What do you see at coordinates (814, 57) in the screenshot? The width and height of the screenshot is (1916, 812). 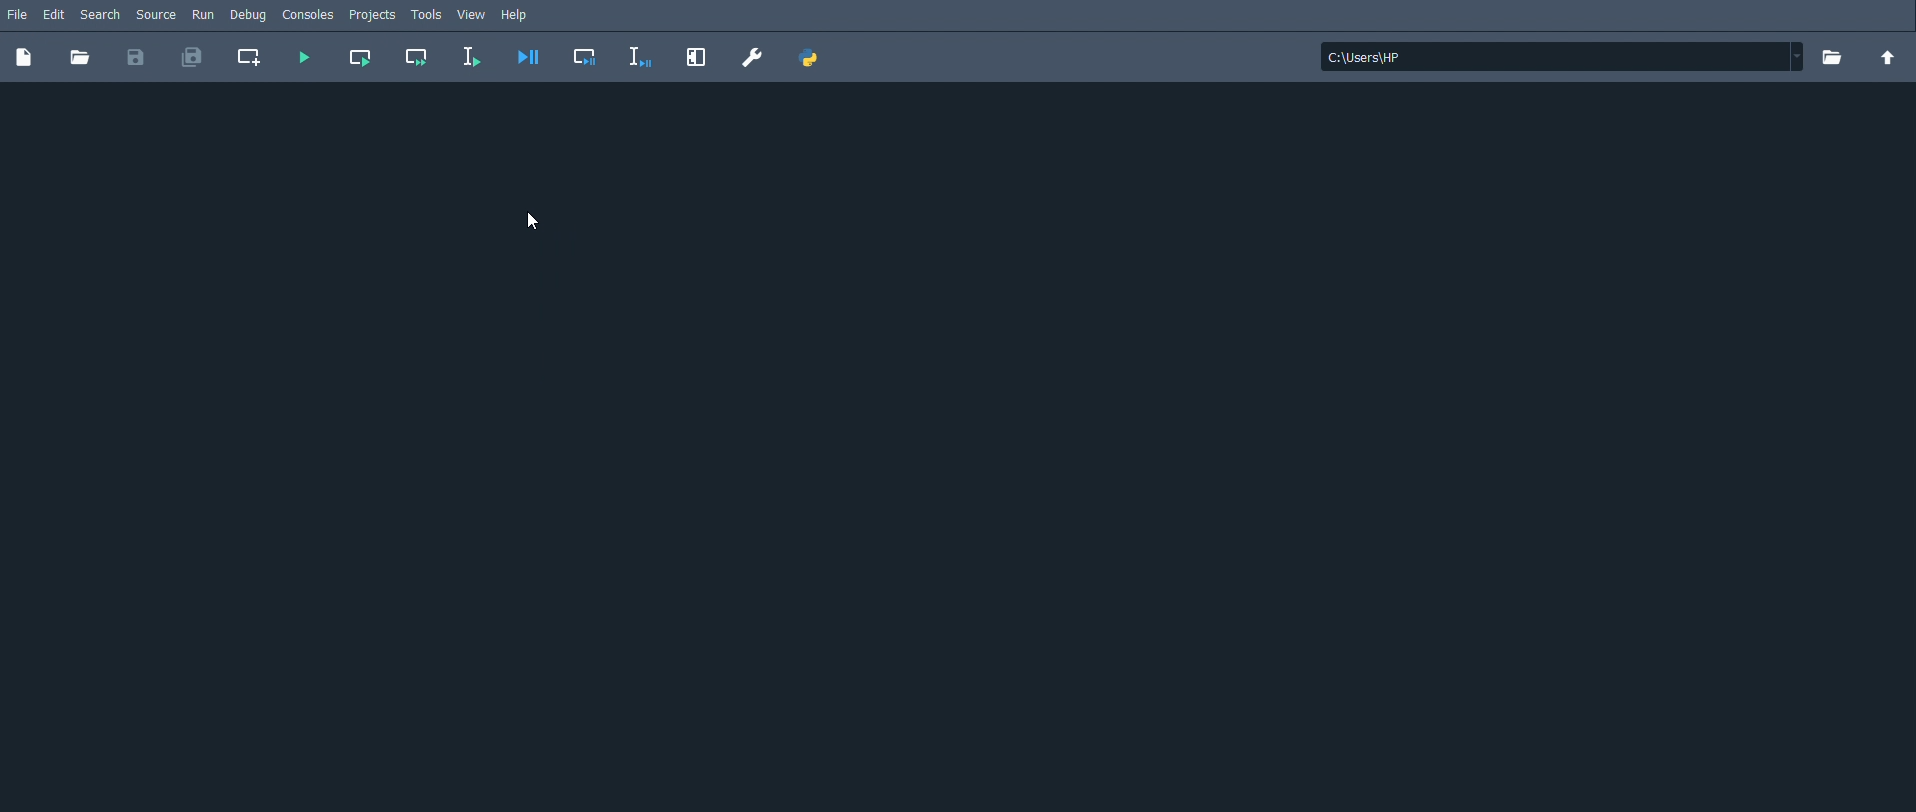 I see `PYTHONPATH manager` at bounding box center [814, 57].